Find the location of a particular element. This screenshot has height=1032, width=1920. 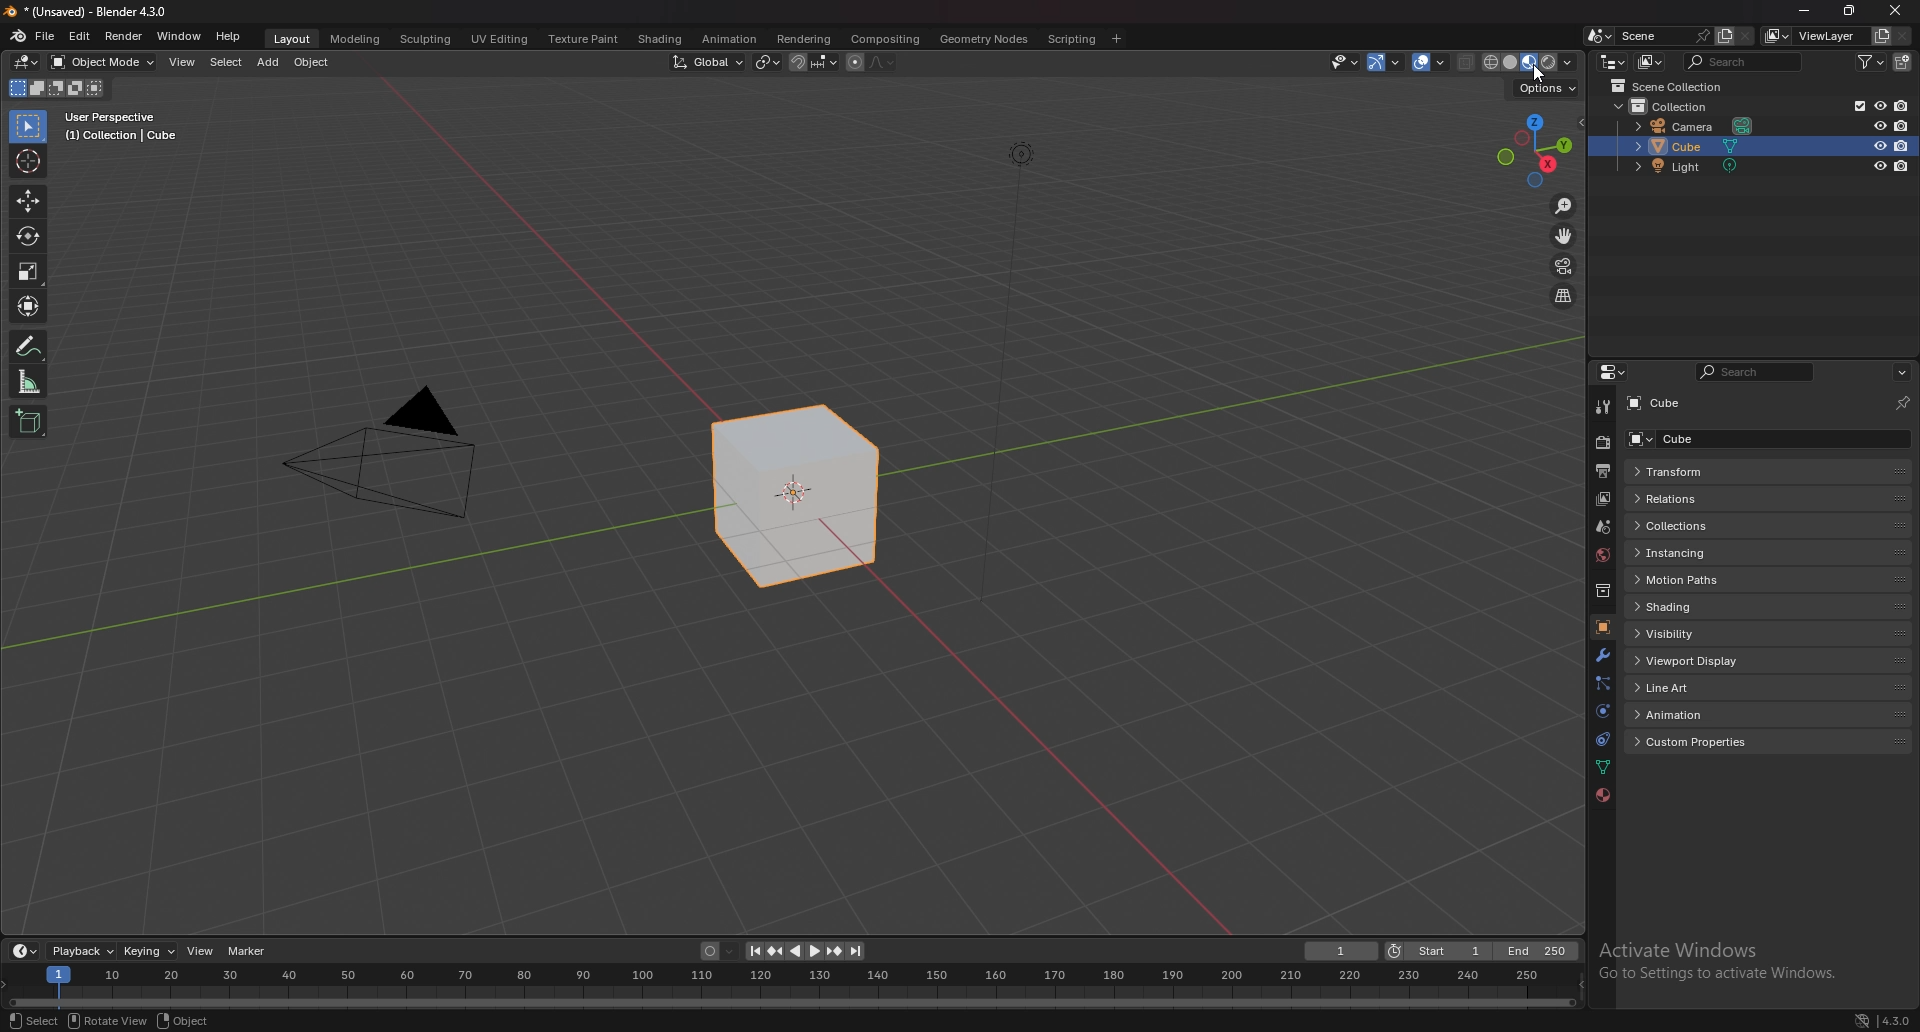

animation is located at coordinates (729, 40).